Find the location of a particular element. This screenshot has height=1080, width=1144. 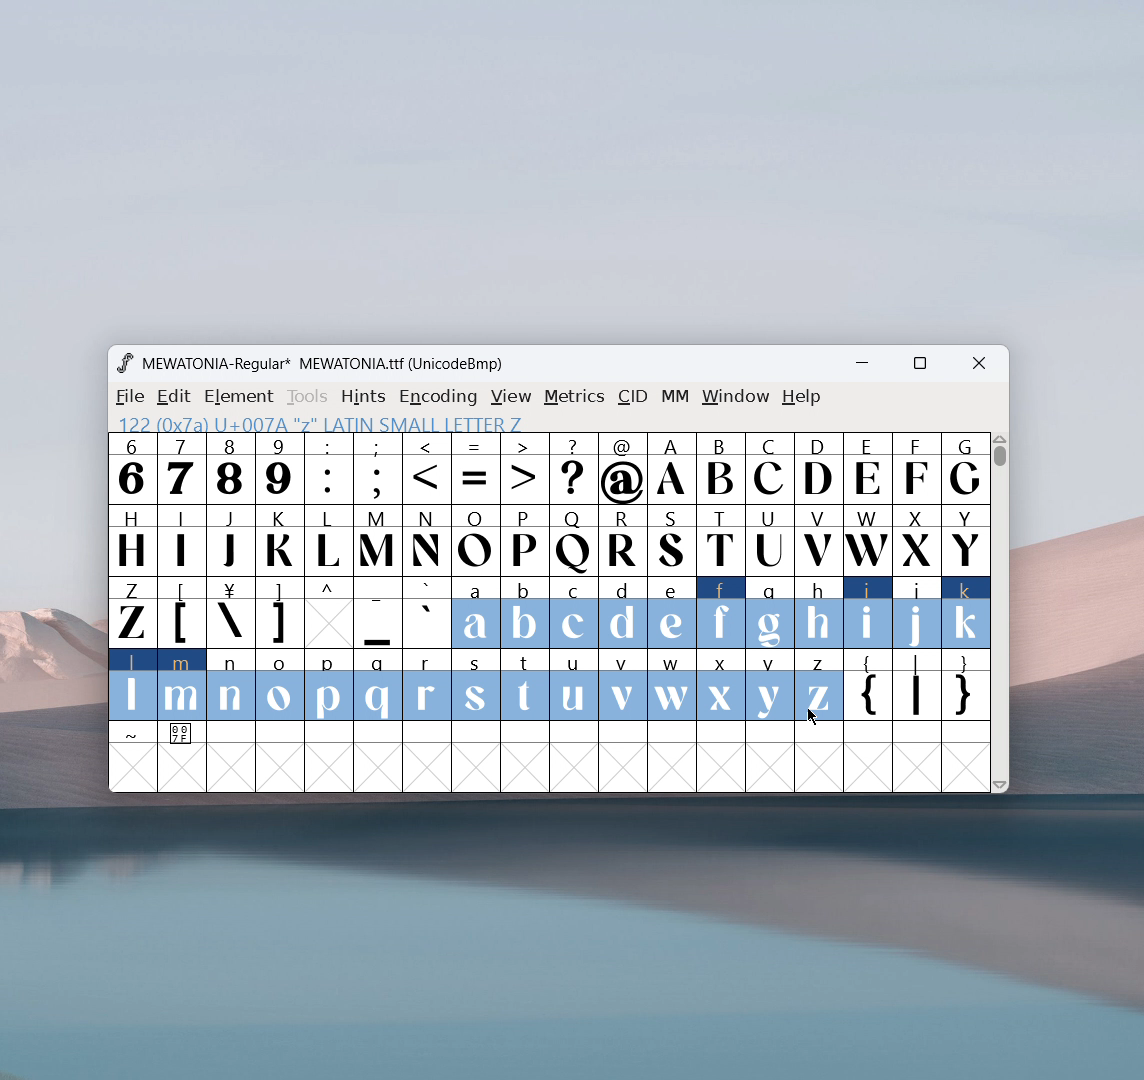

_ is located at coordinates (378, 613).